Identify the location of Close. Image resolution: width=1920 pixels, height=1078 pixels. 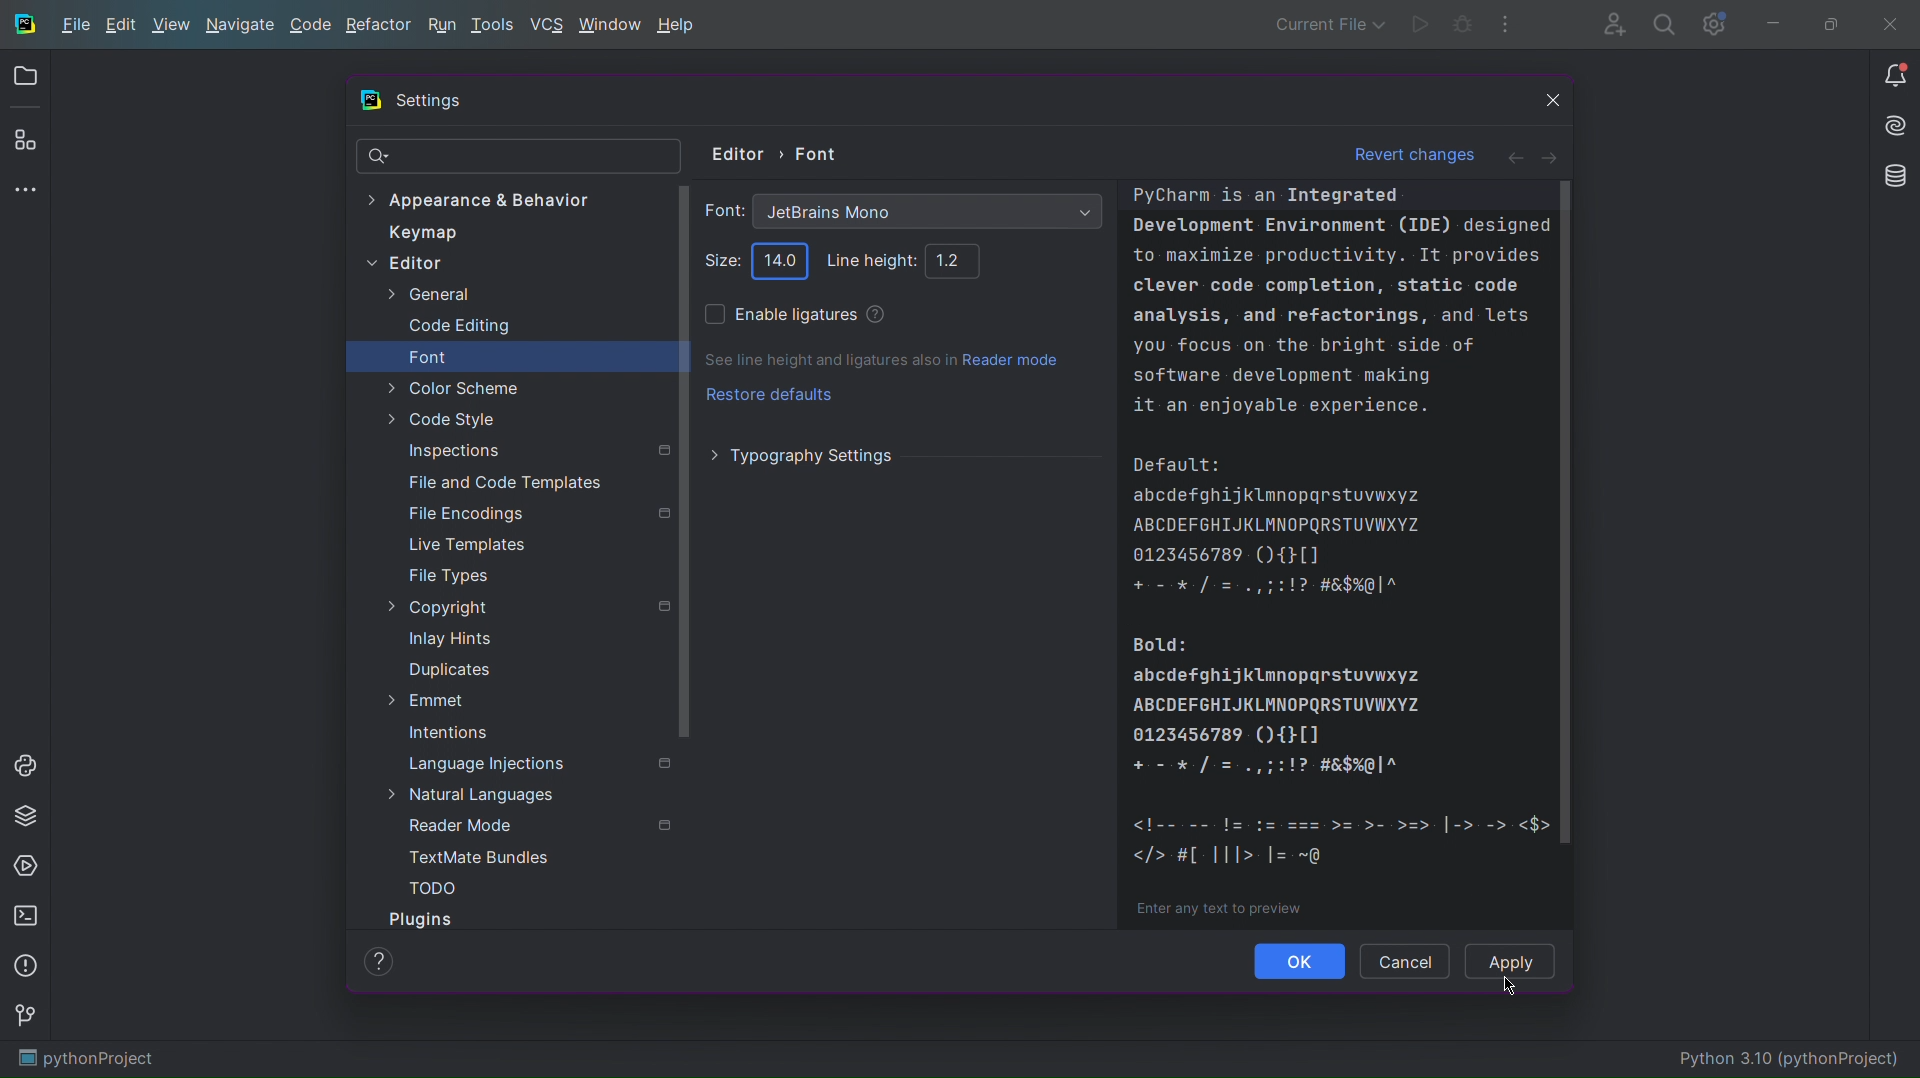
(1540, 104).